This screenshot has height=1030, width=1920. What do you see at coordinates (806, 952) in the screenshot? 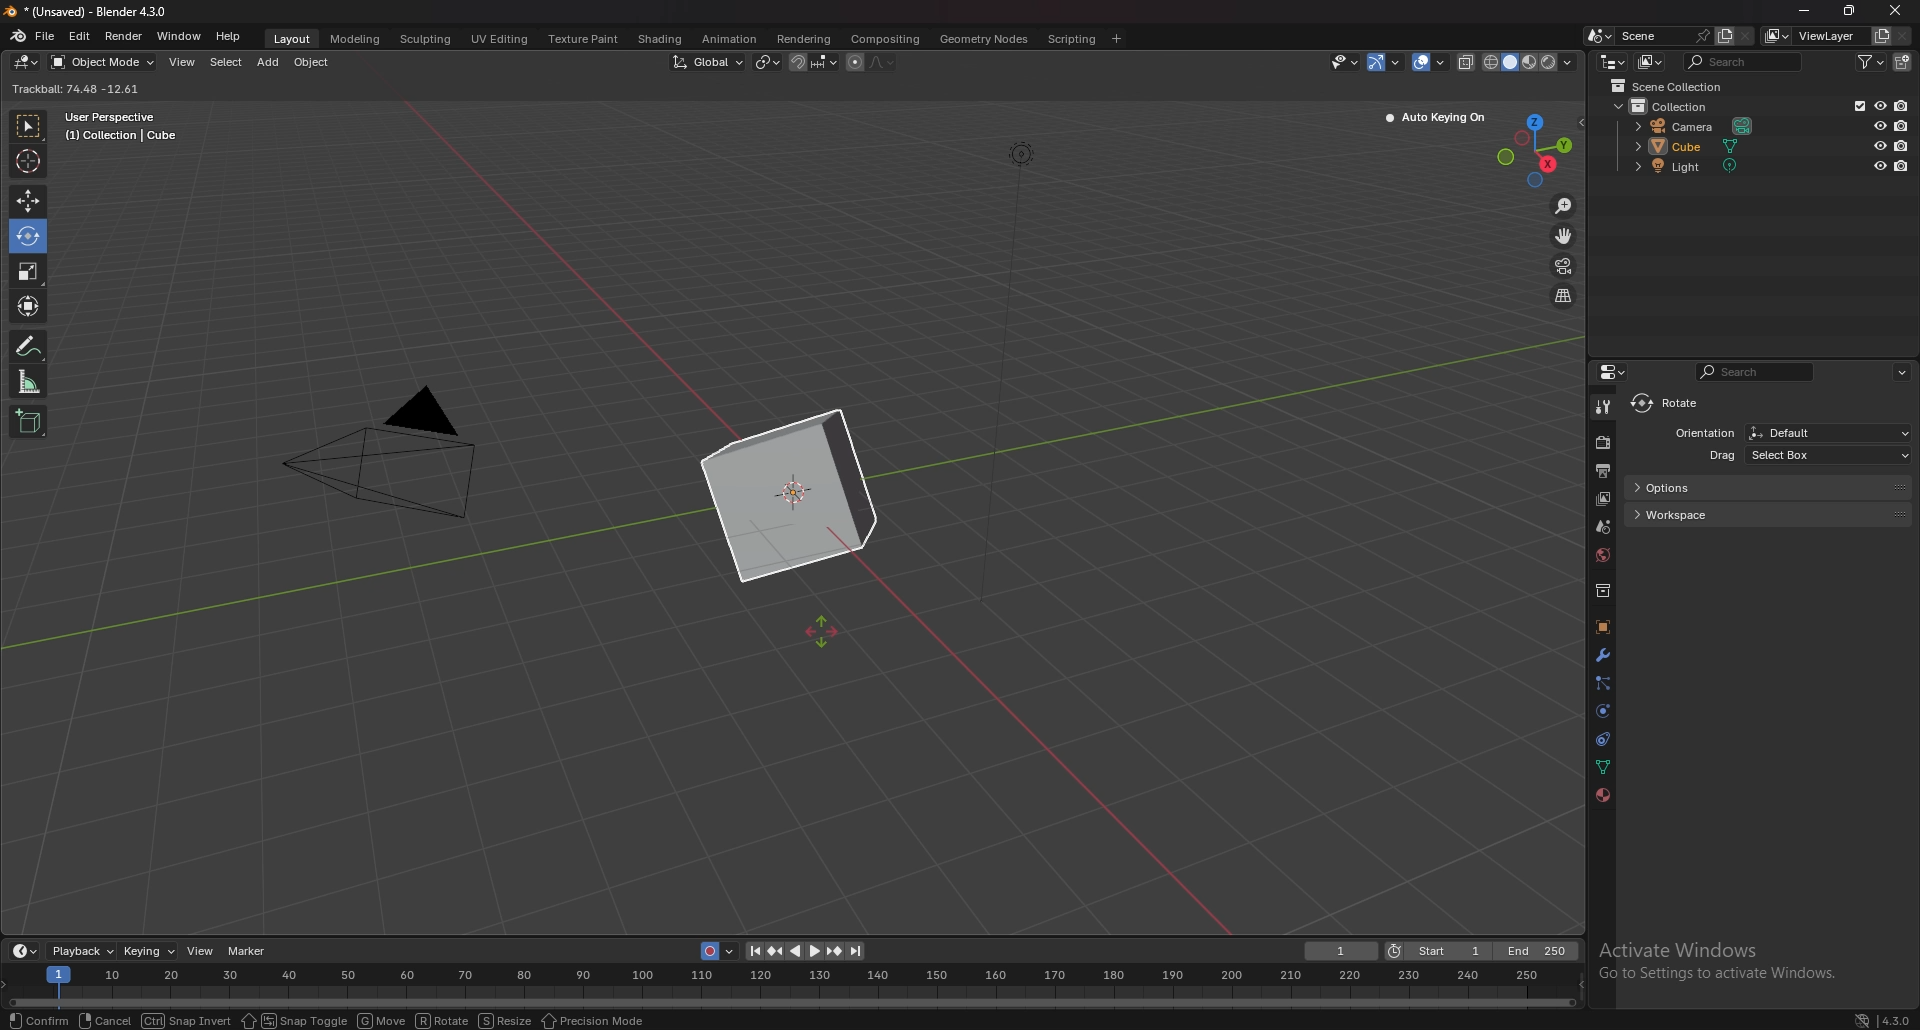
I see `play animation` at bounding box center [806, 952].